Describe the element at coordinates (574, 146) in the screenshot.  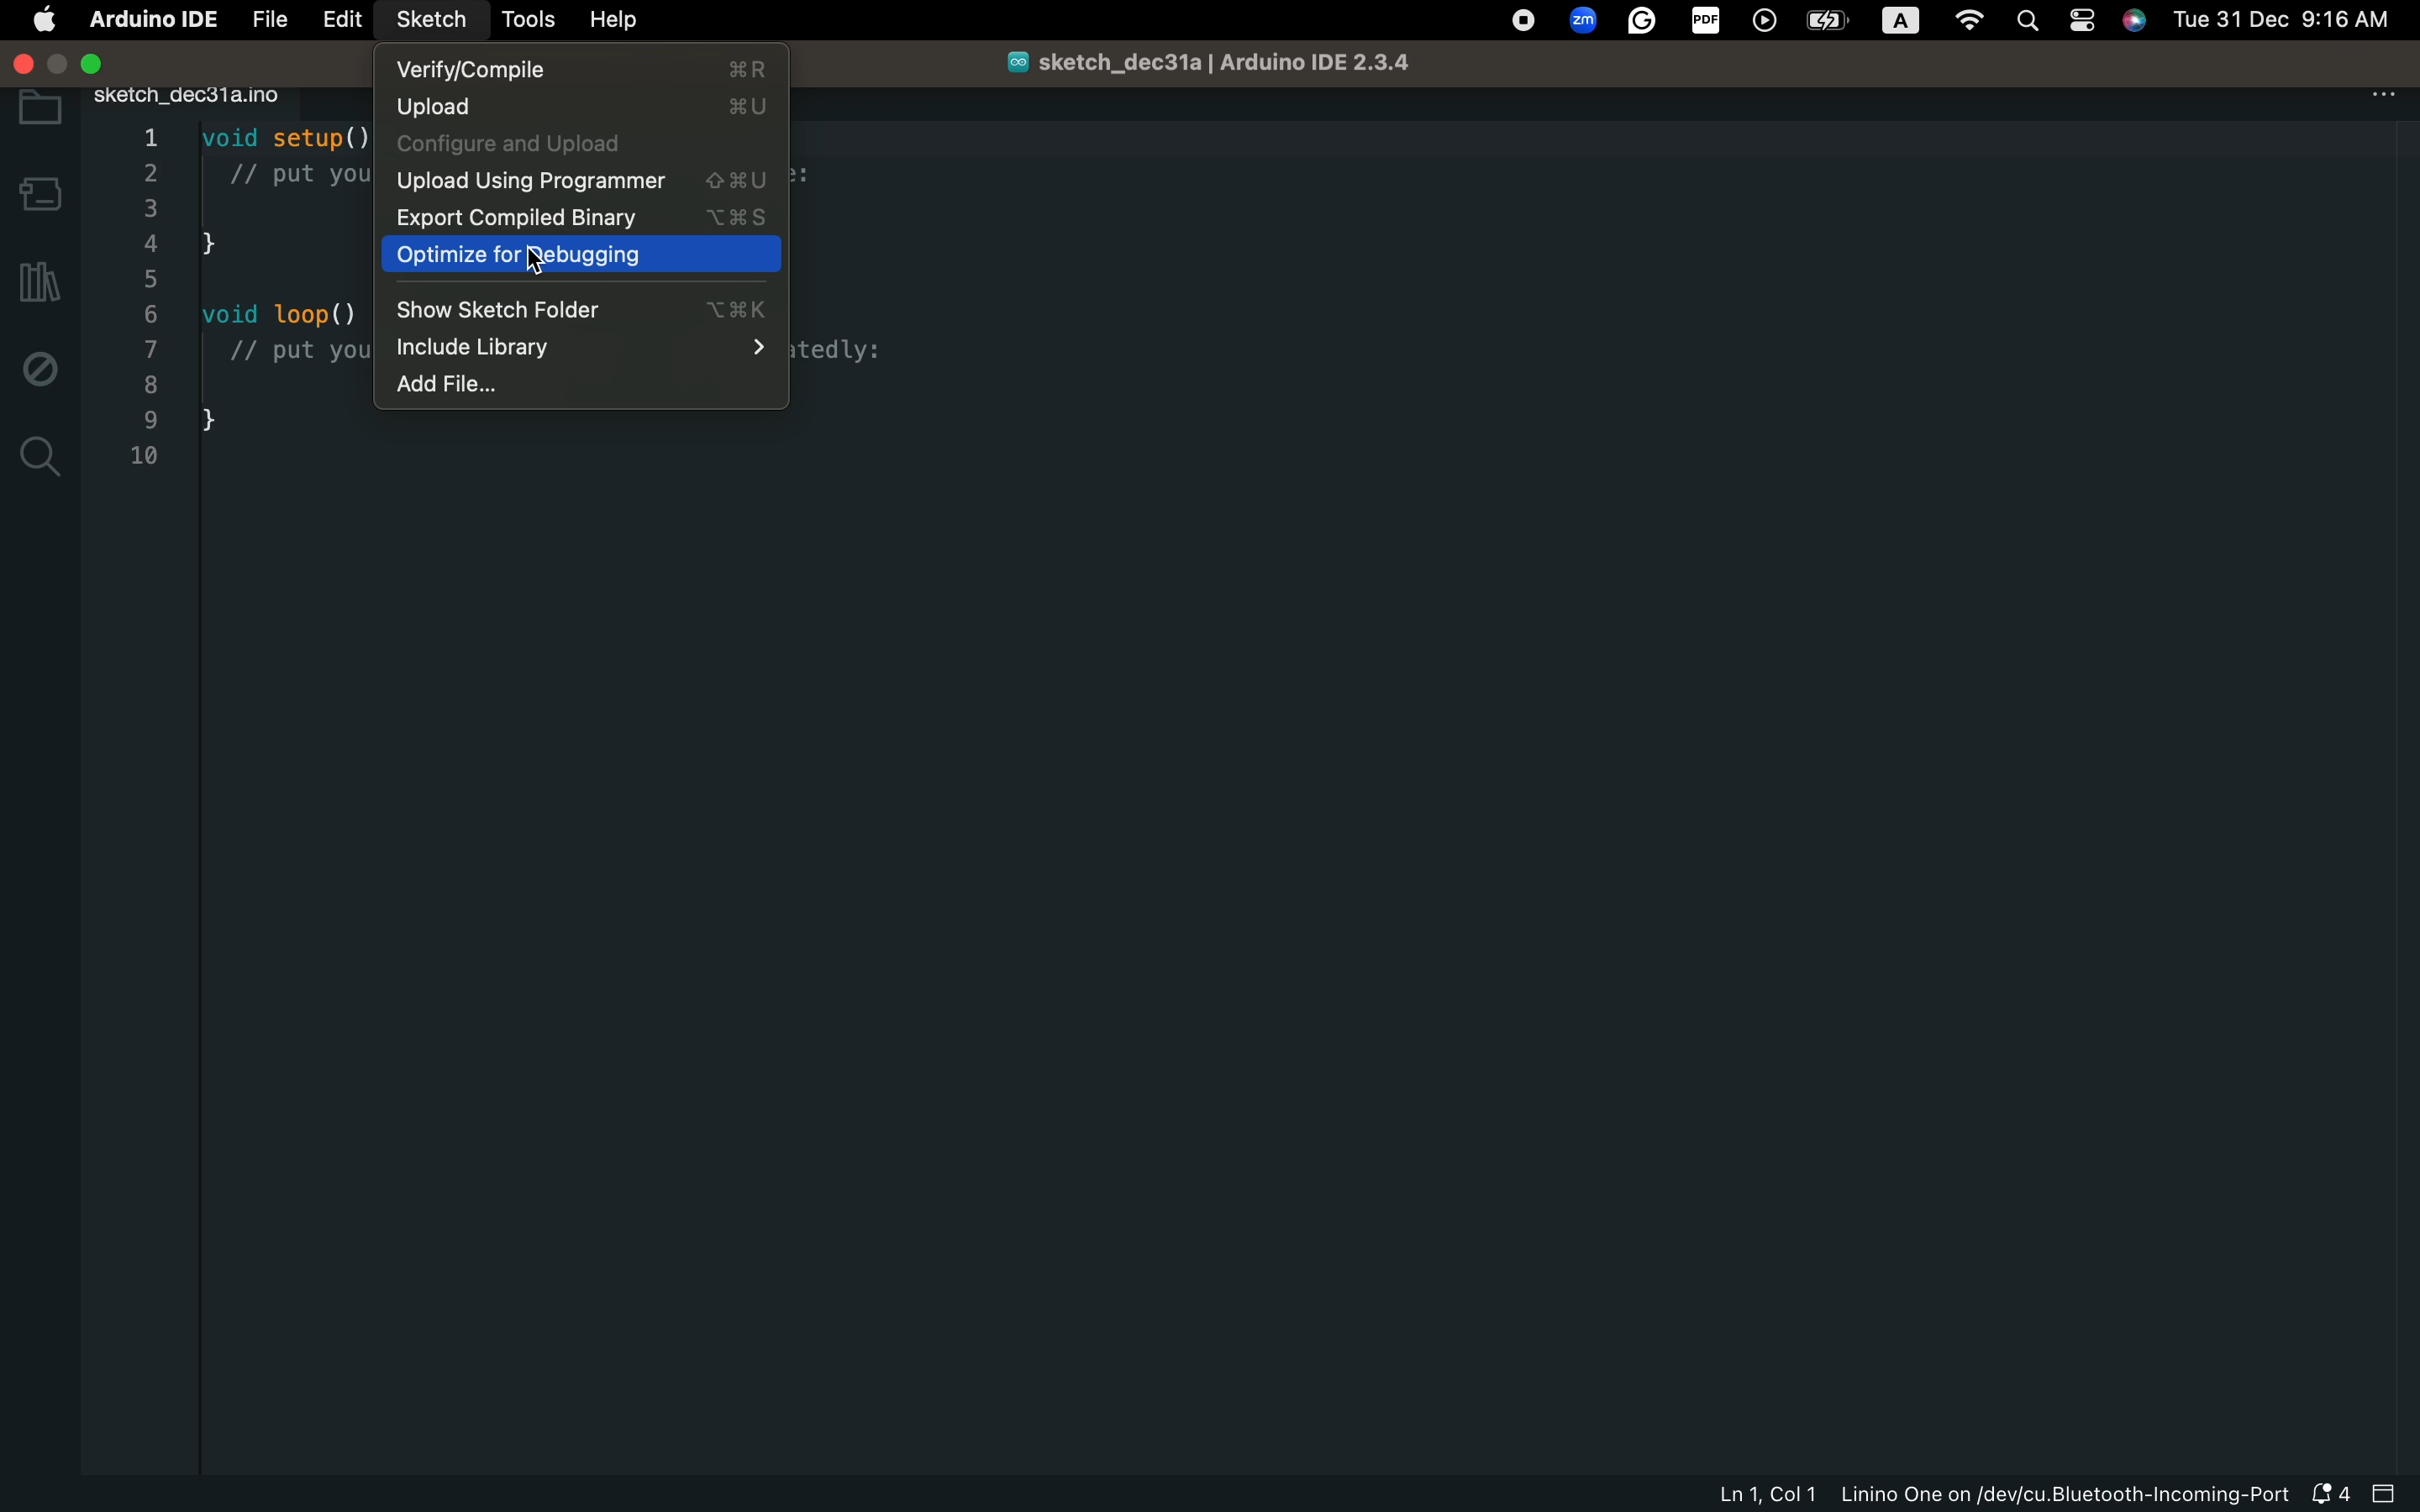
I see `cinfigure ` at that location.